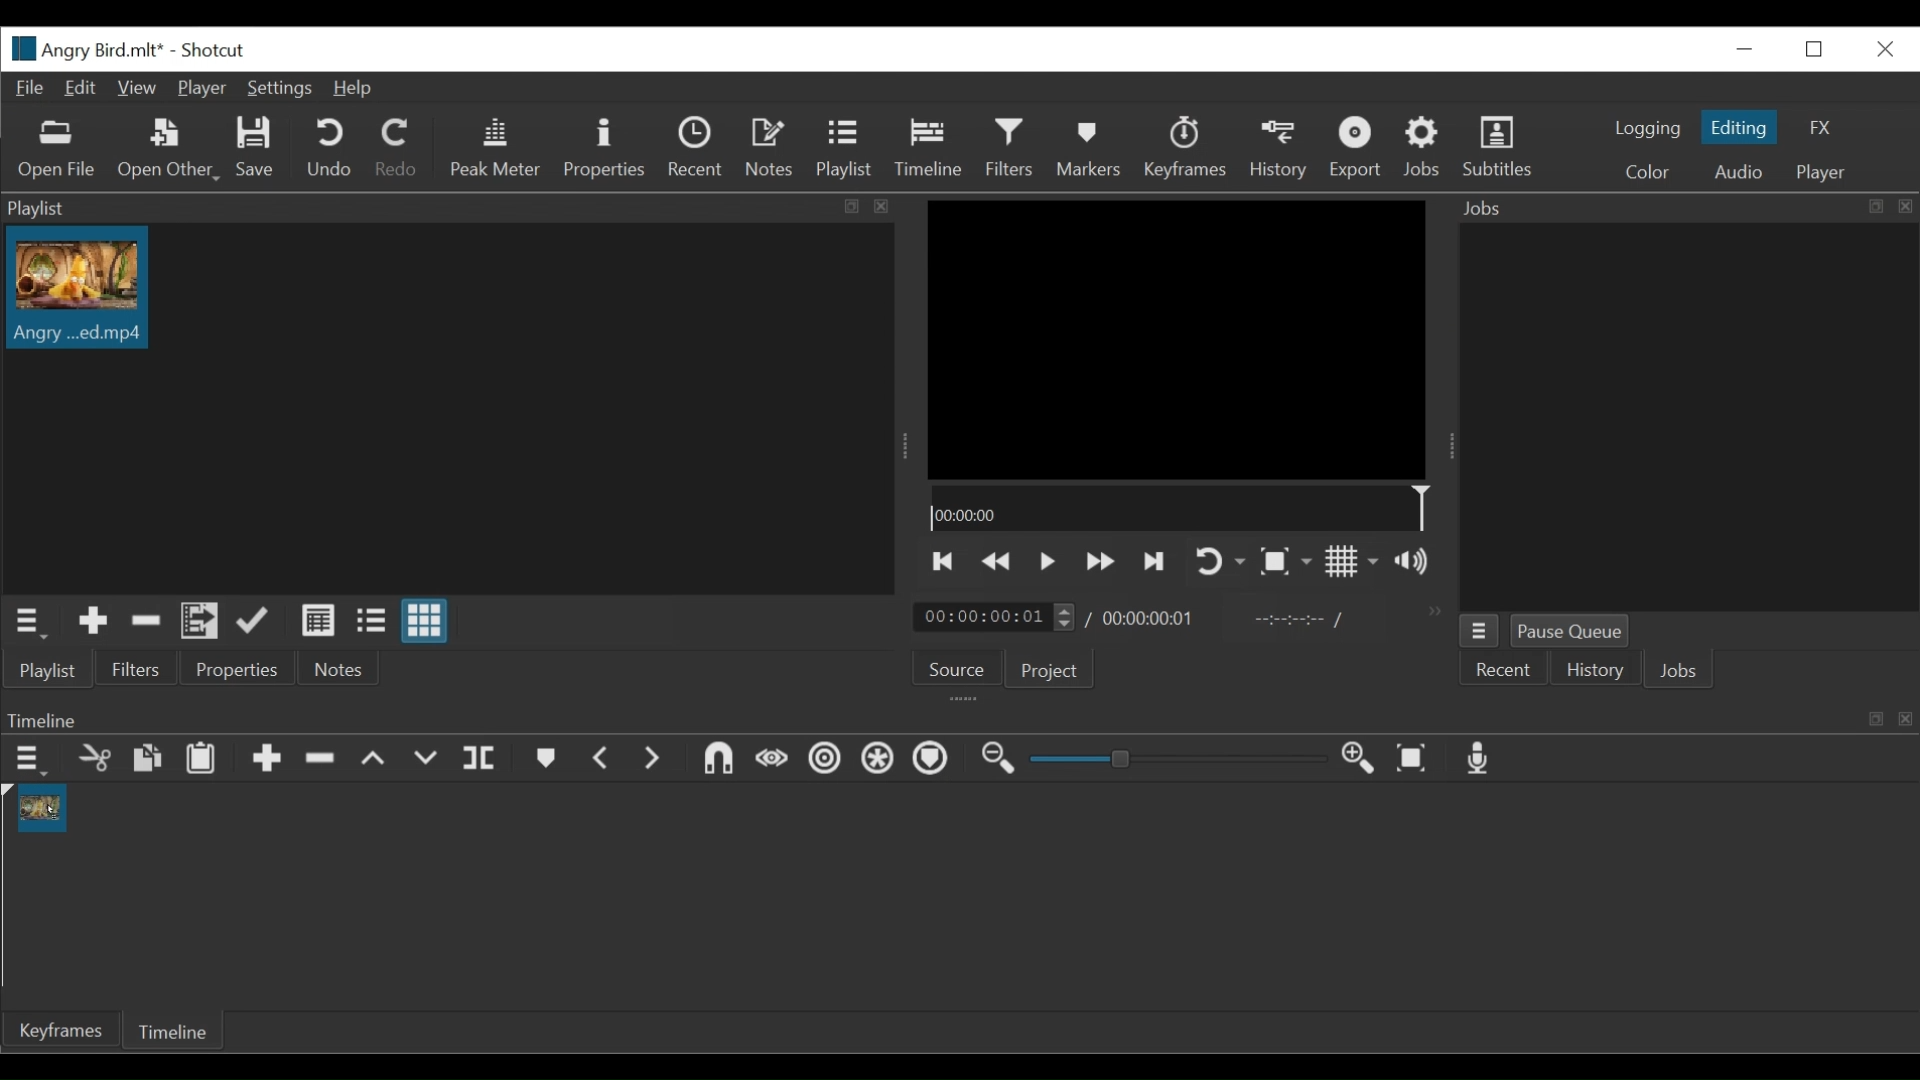 Image resolution: width=1920 pixels, height=1080 pixels. Describe the element at coordinates (335, 669) in the screenshot. I see `Notes` at that location.